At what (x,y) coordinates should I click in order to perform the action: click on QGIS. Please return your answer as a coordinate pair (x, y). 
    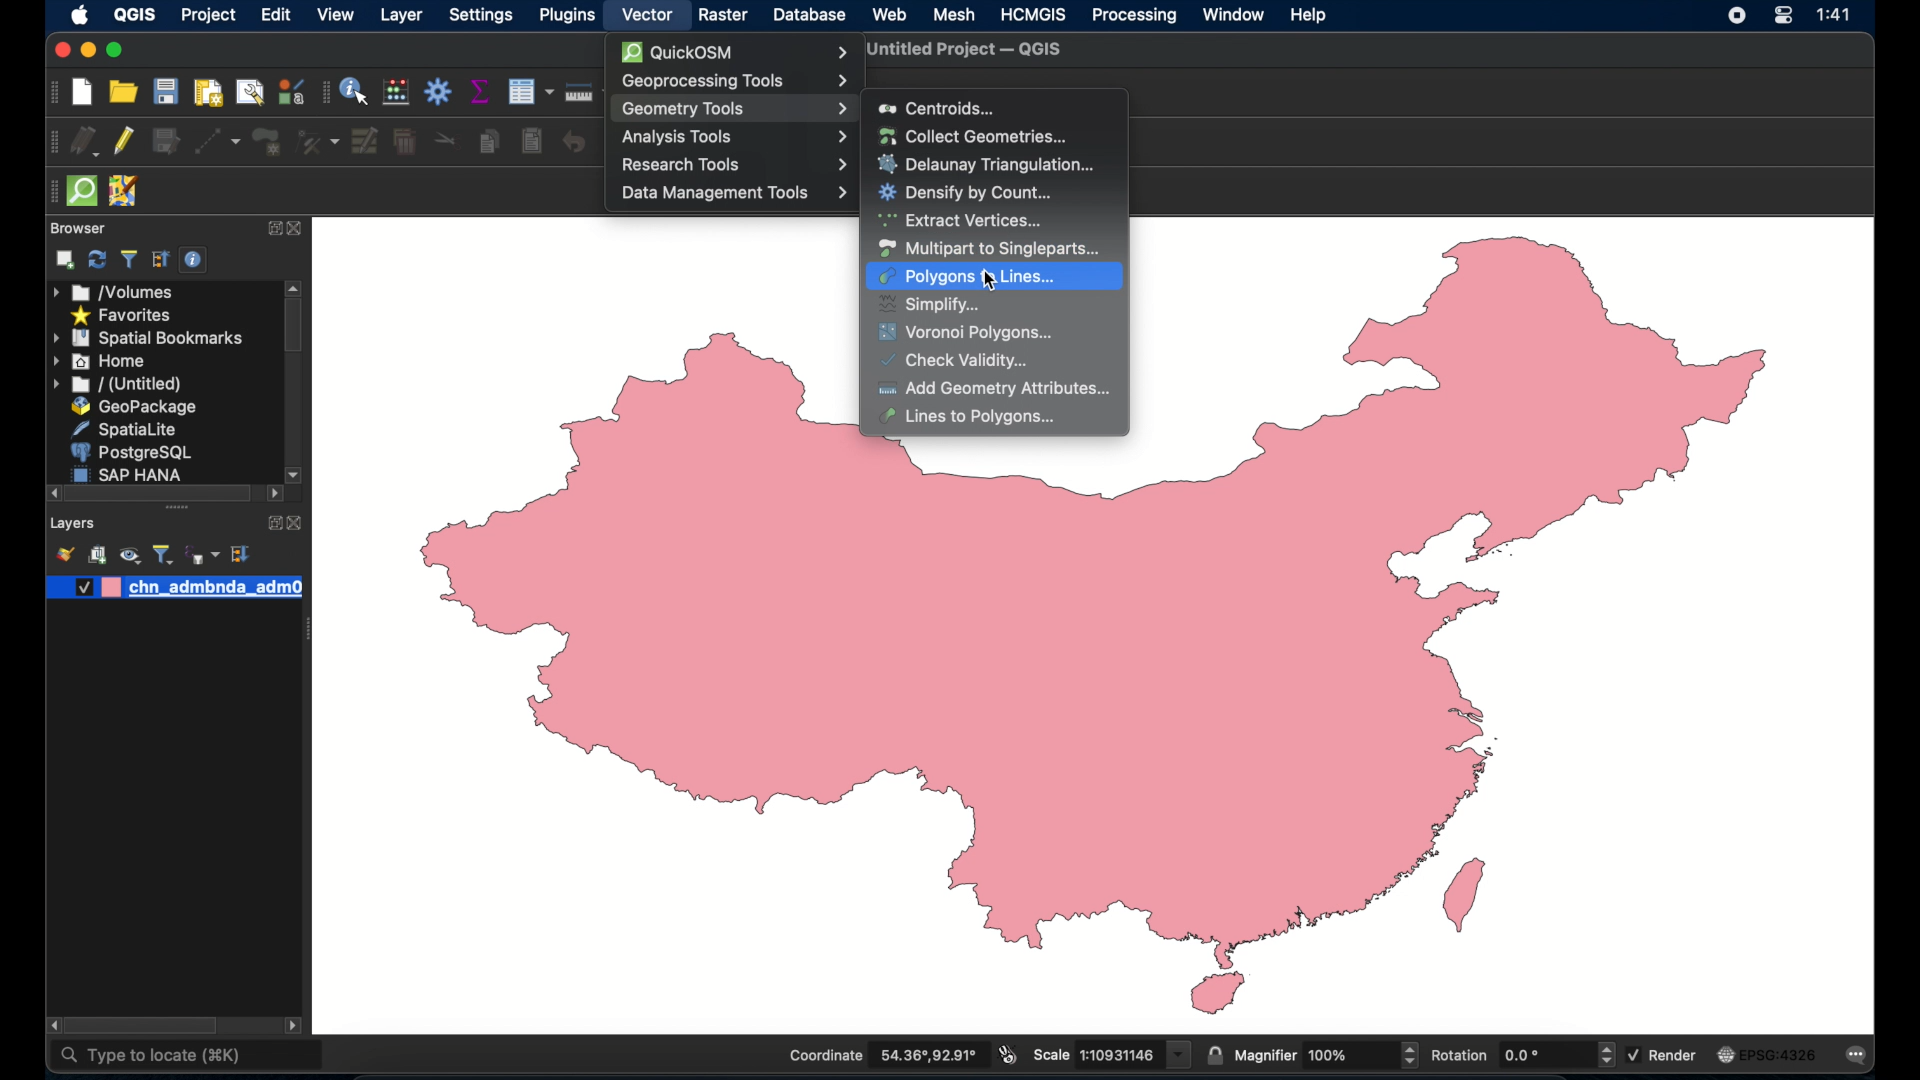
    Looking at the image, I should click on (133, 15).